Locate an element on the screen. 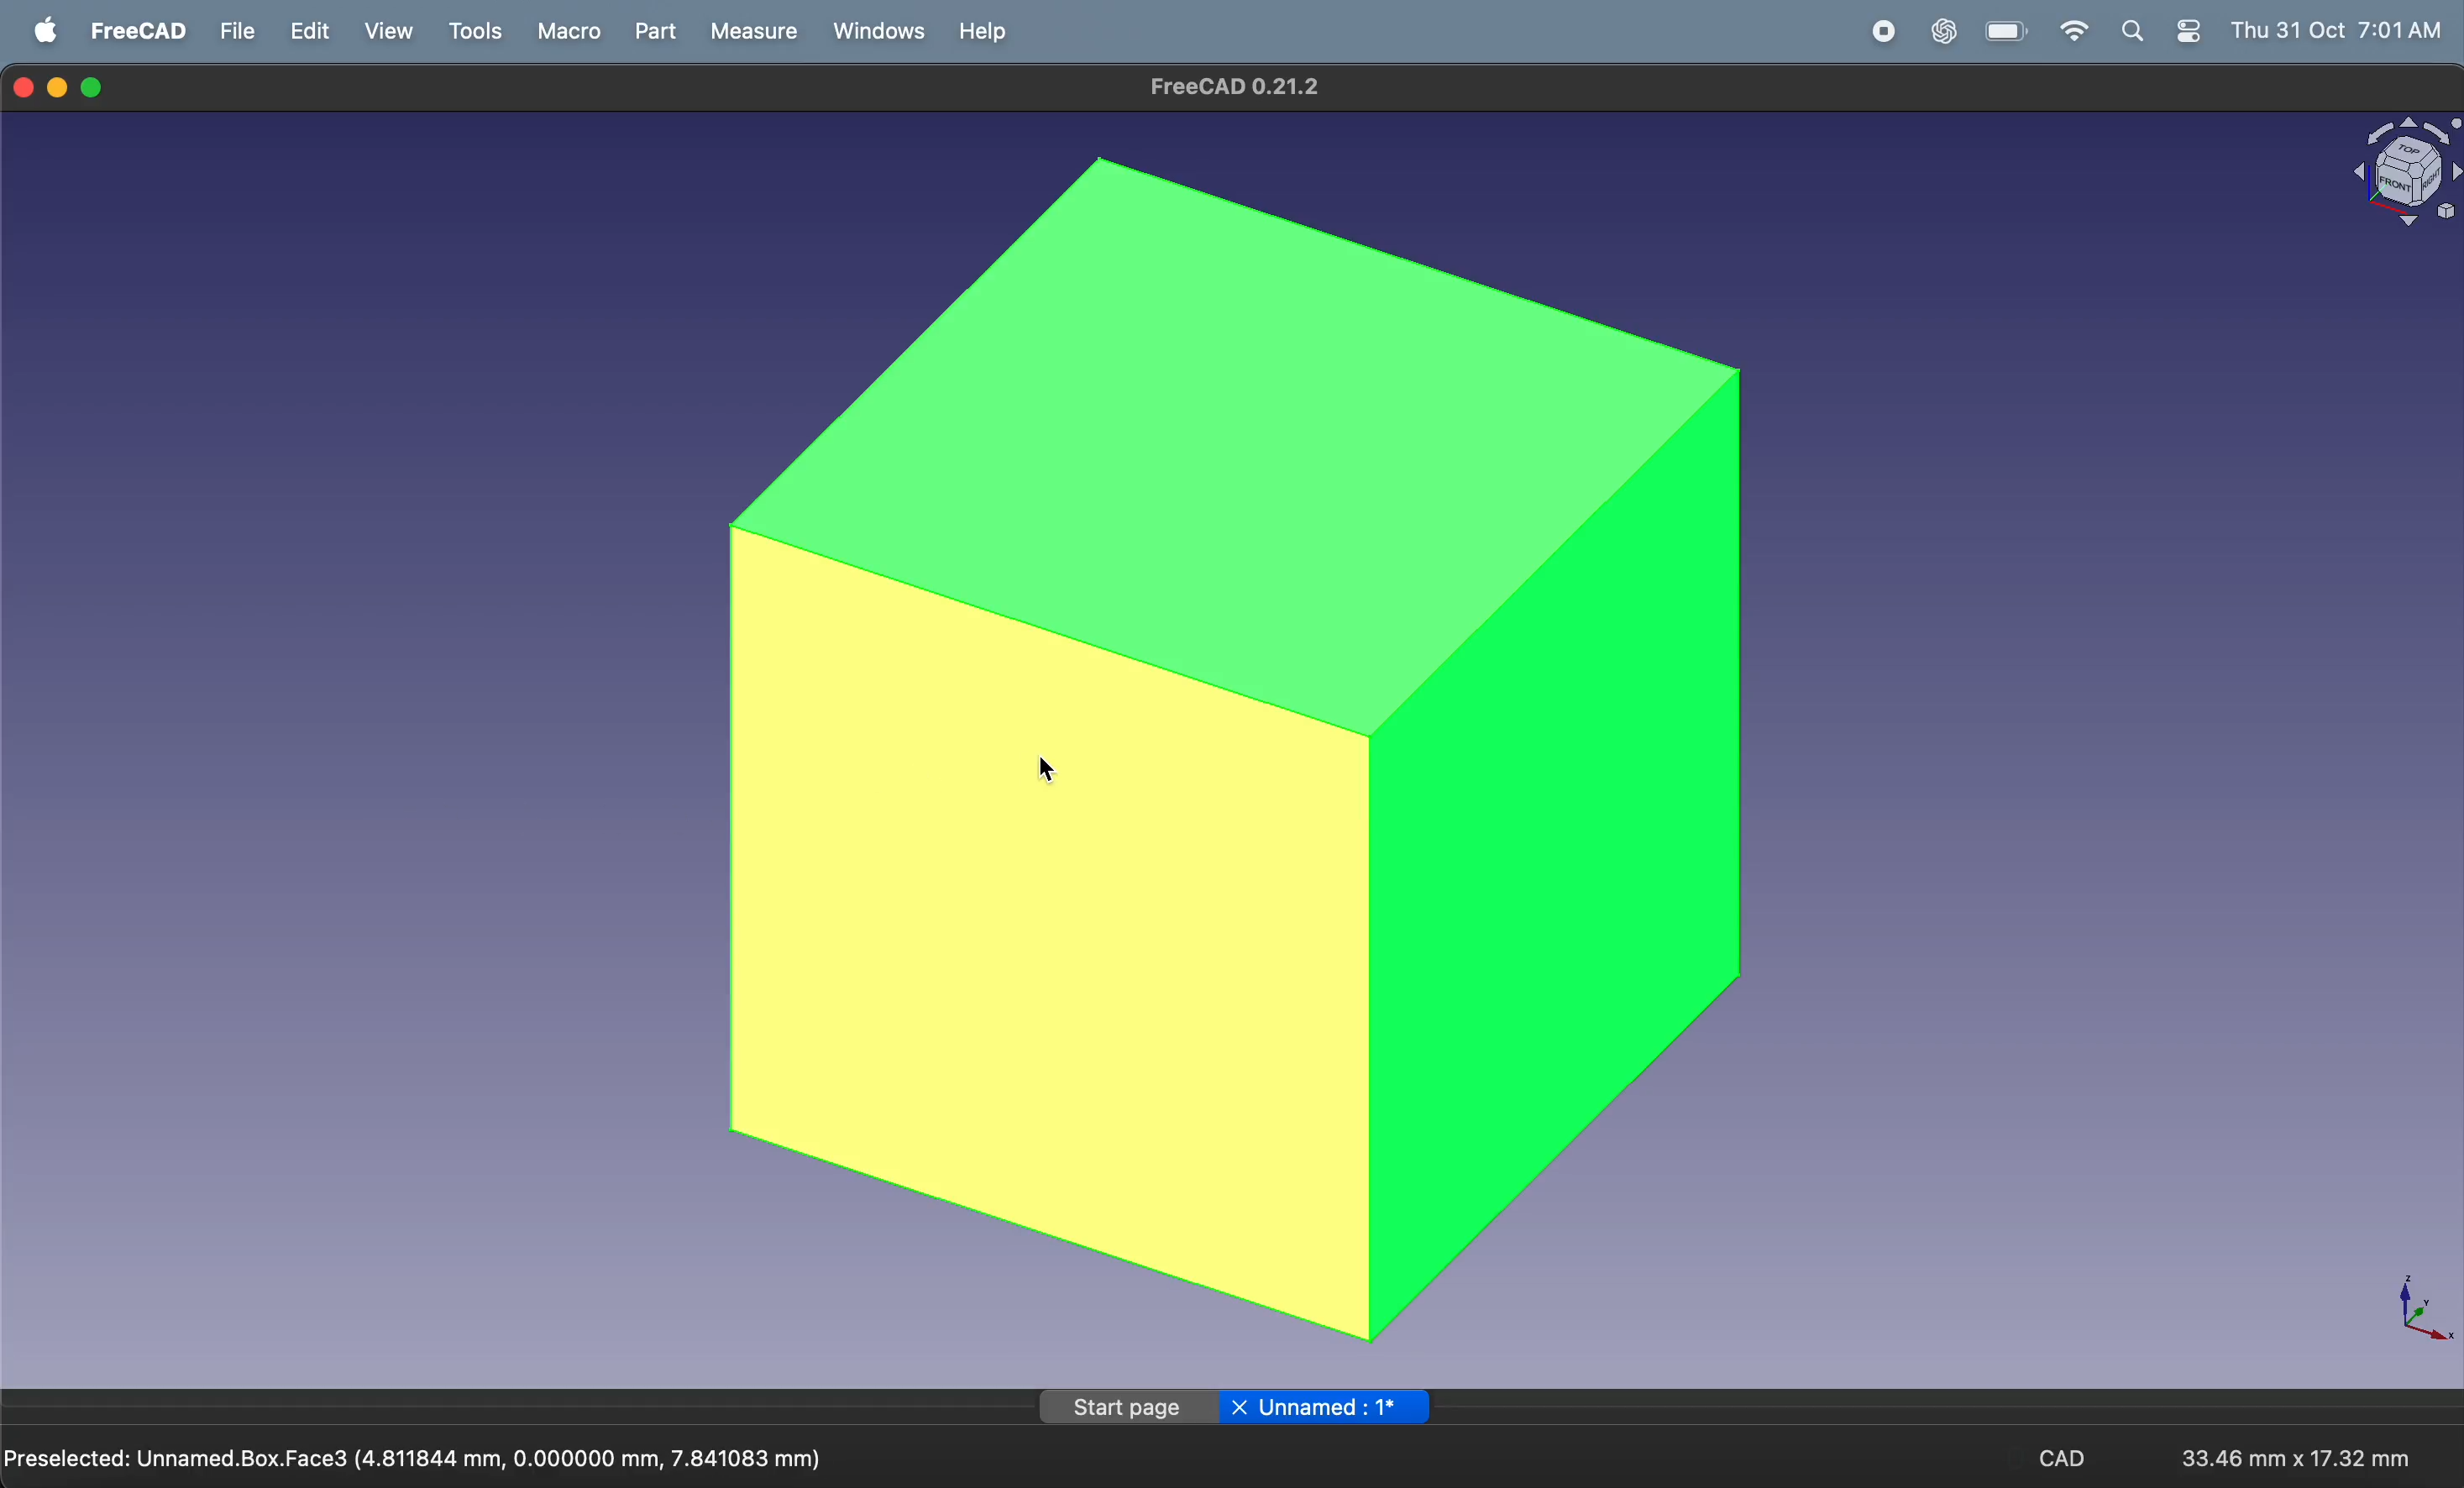 The image size is (2464, 1488). file is located at coordinates (235, 30).